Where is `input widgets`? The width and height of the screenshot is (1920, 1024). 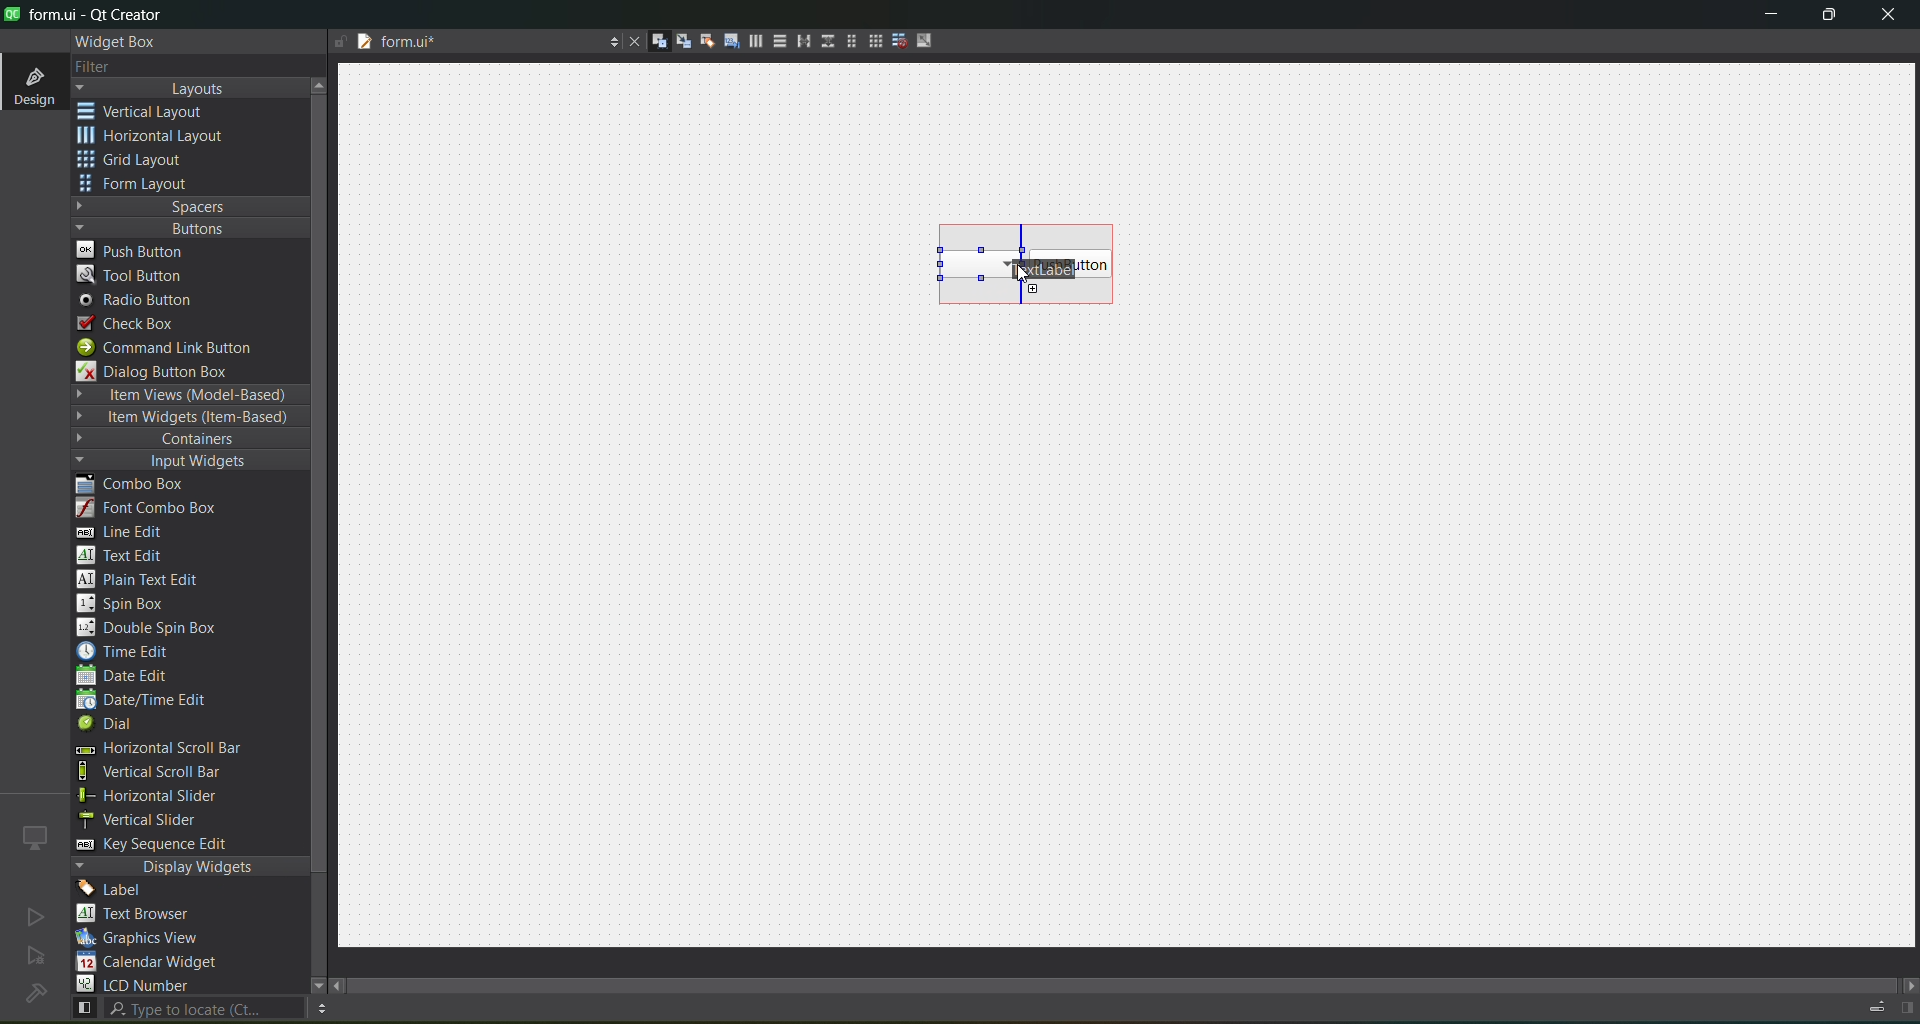 input widgets is located at coordinates (180, 462).